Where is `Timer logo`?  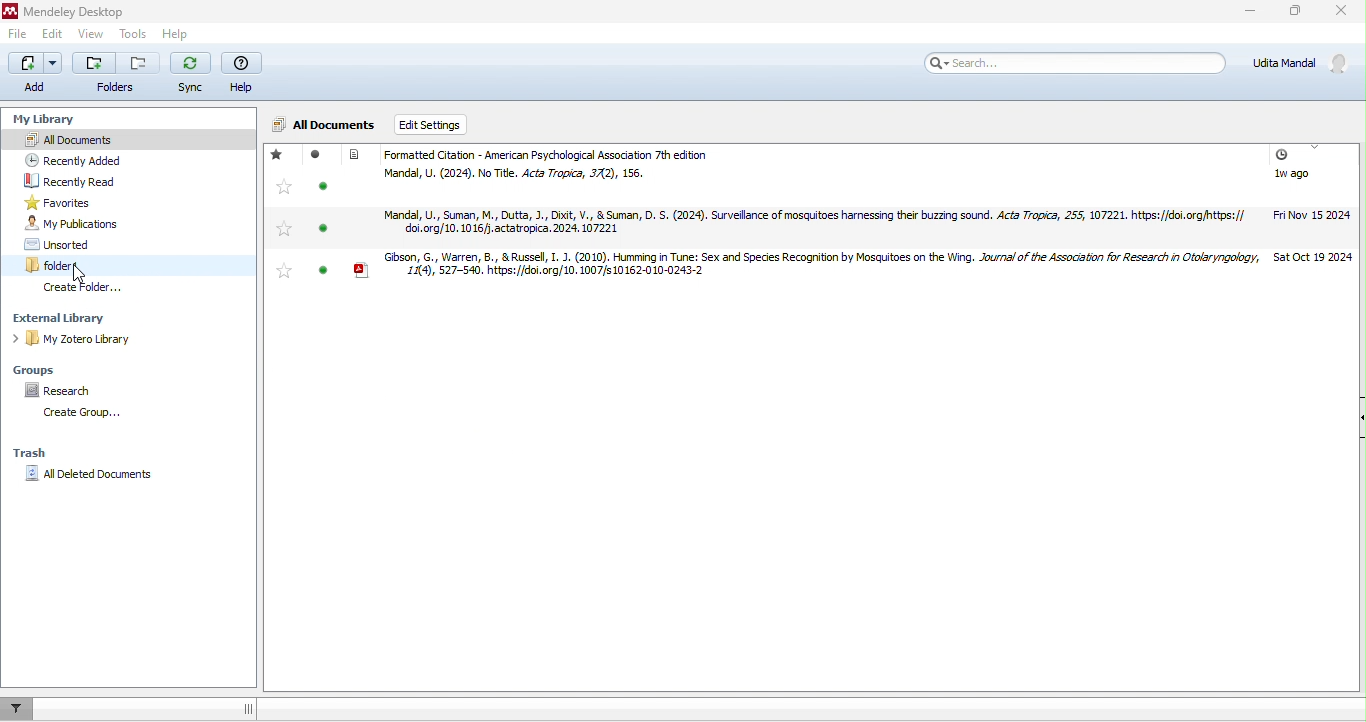
Timer logo is located at coordinates (1281, 155).